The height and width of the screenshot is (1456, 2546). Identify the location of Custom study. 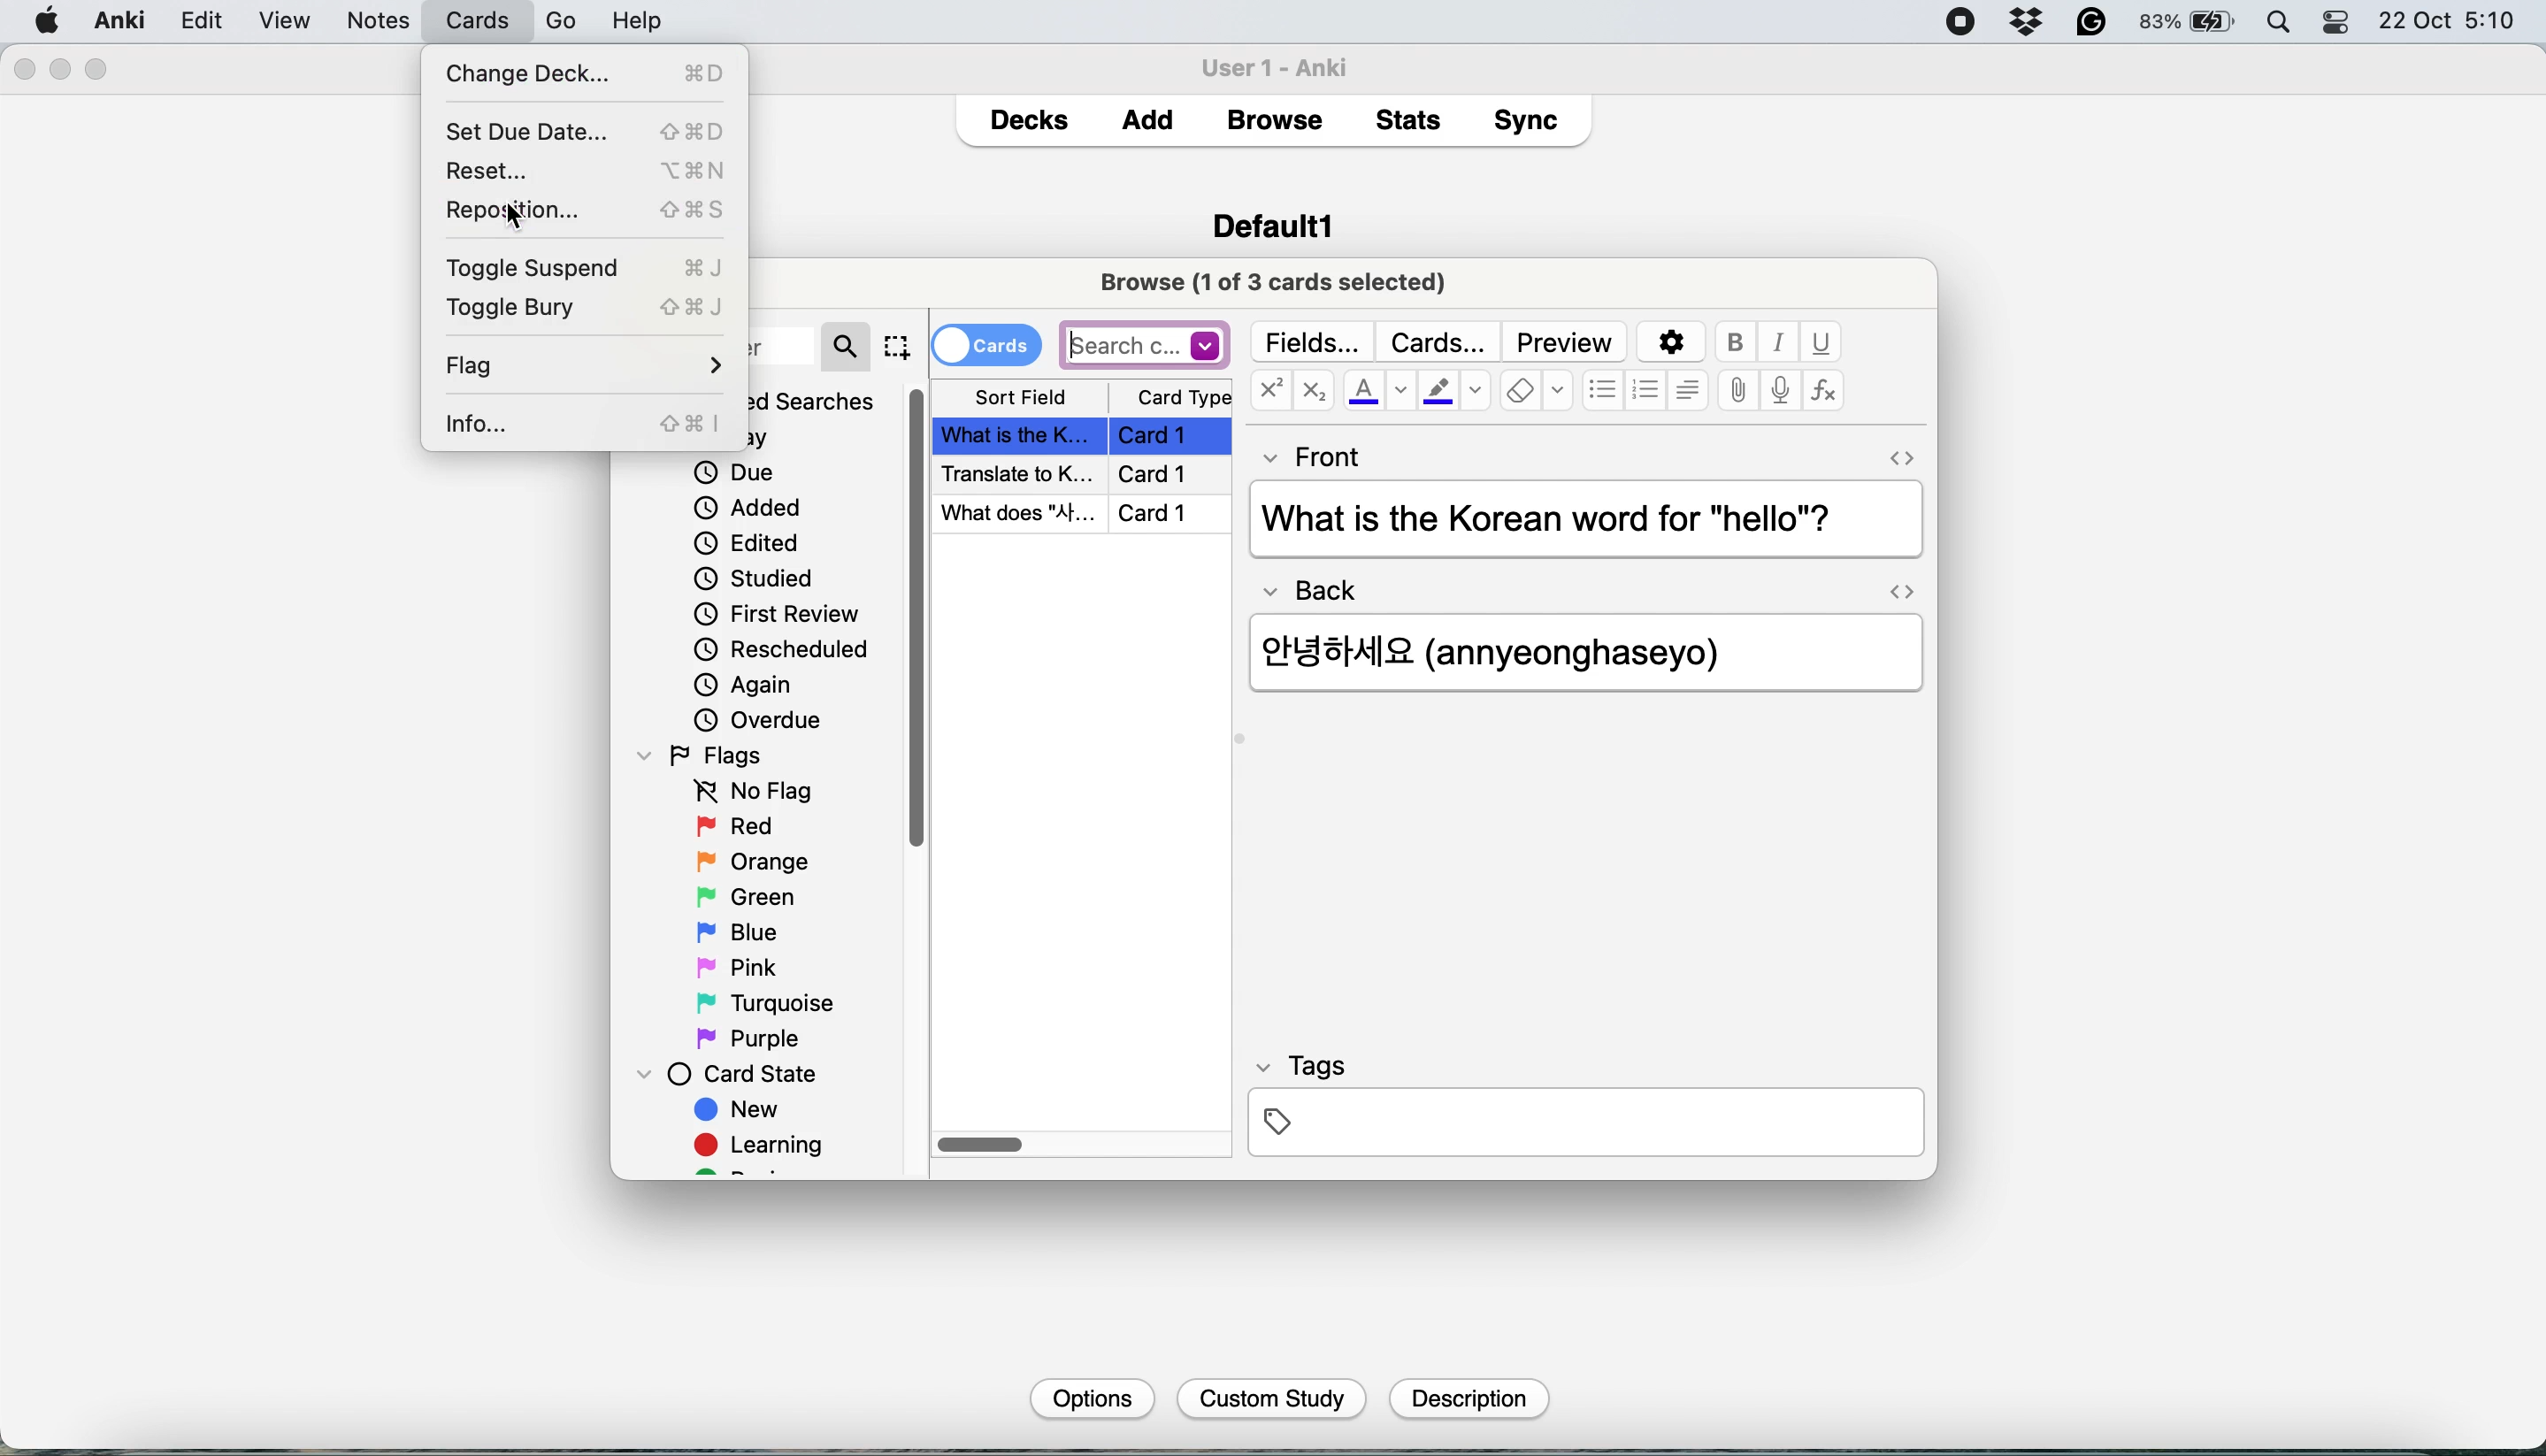
(1273, 1400).